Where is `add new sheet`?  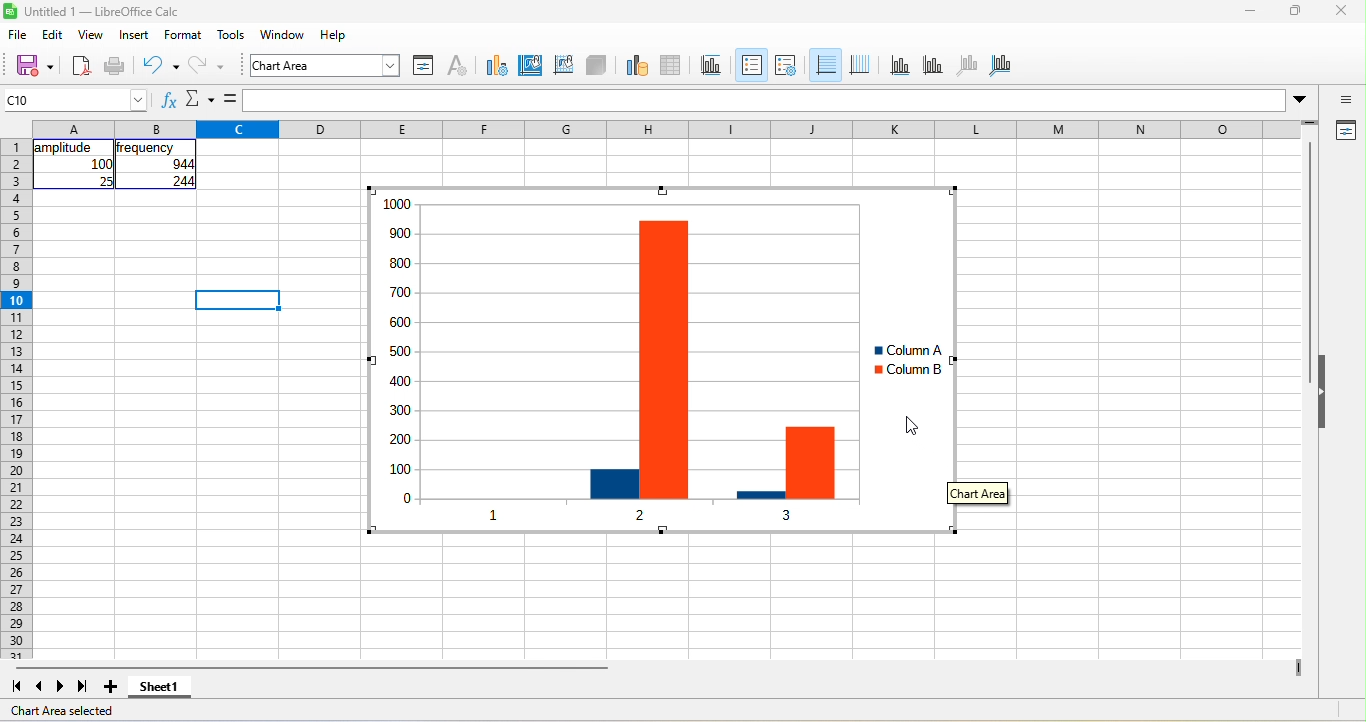
add new sheet is located at coordinates (110, 687).